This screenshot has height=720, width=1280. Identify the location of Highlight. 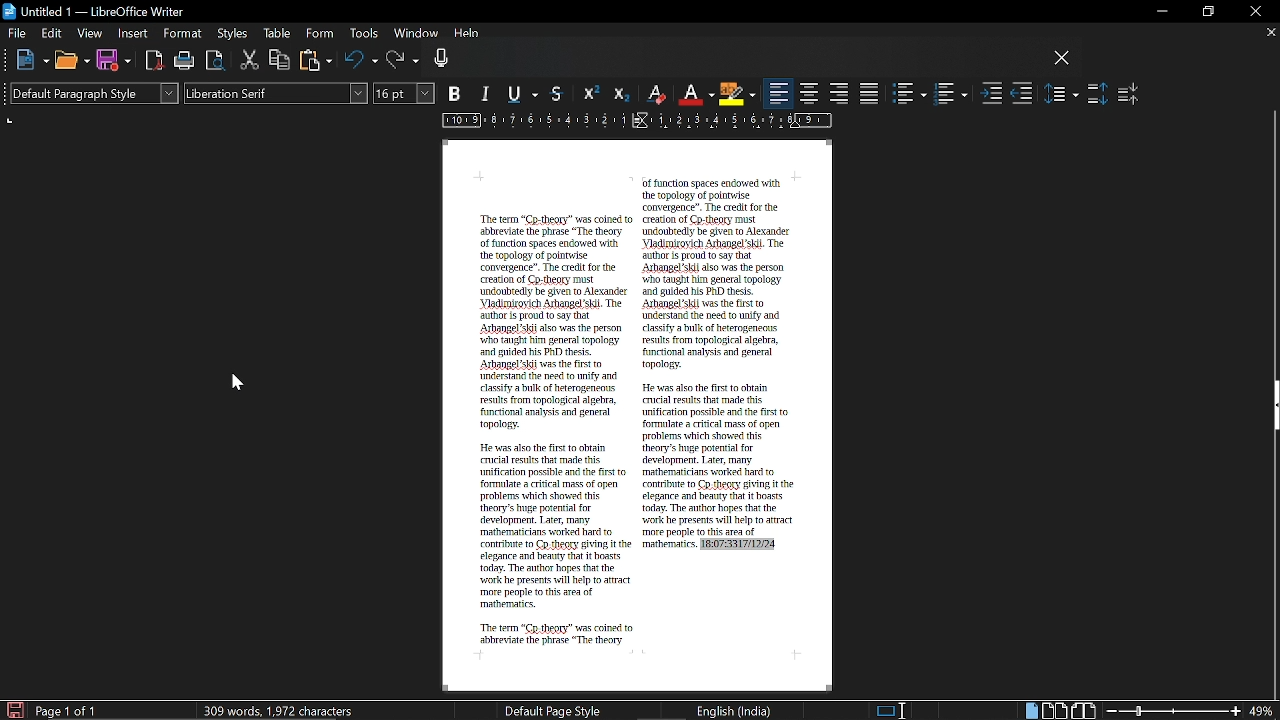
(736, 93).